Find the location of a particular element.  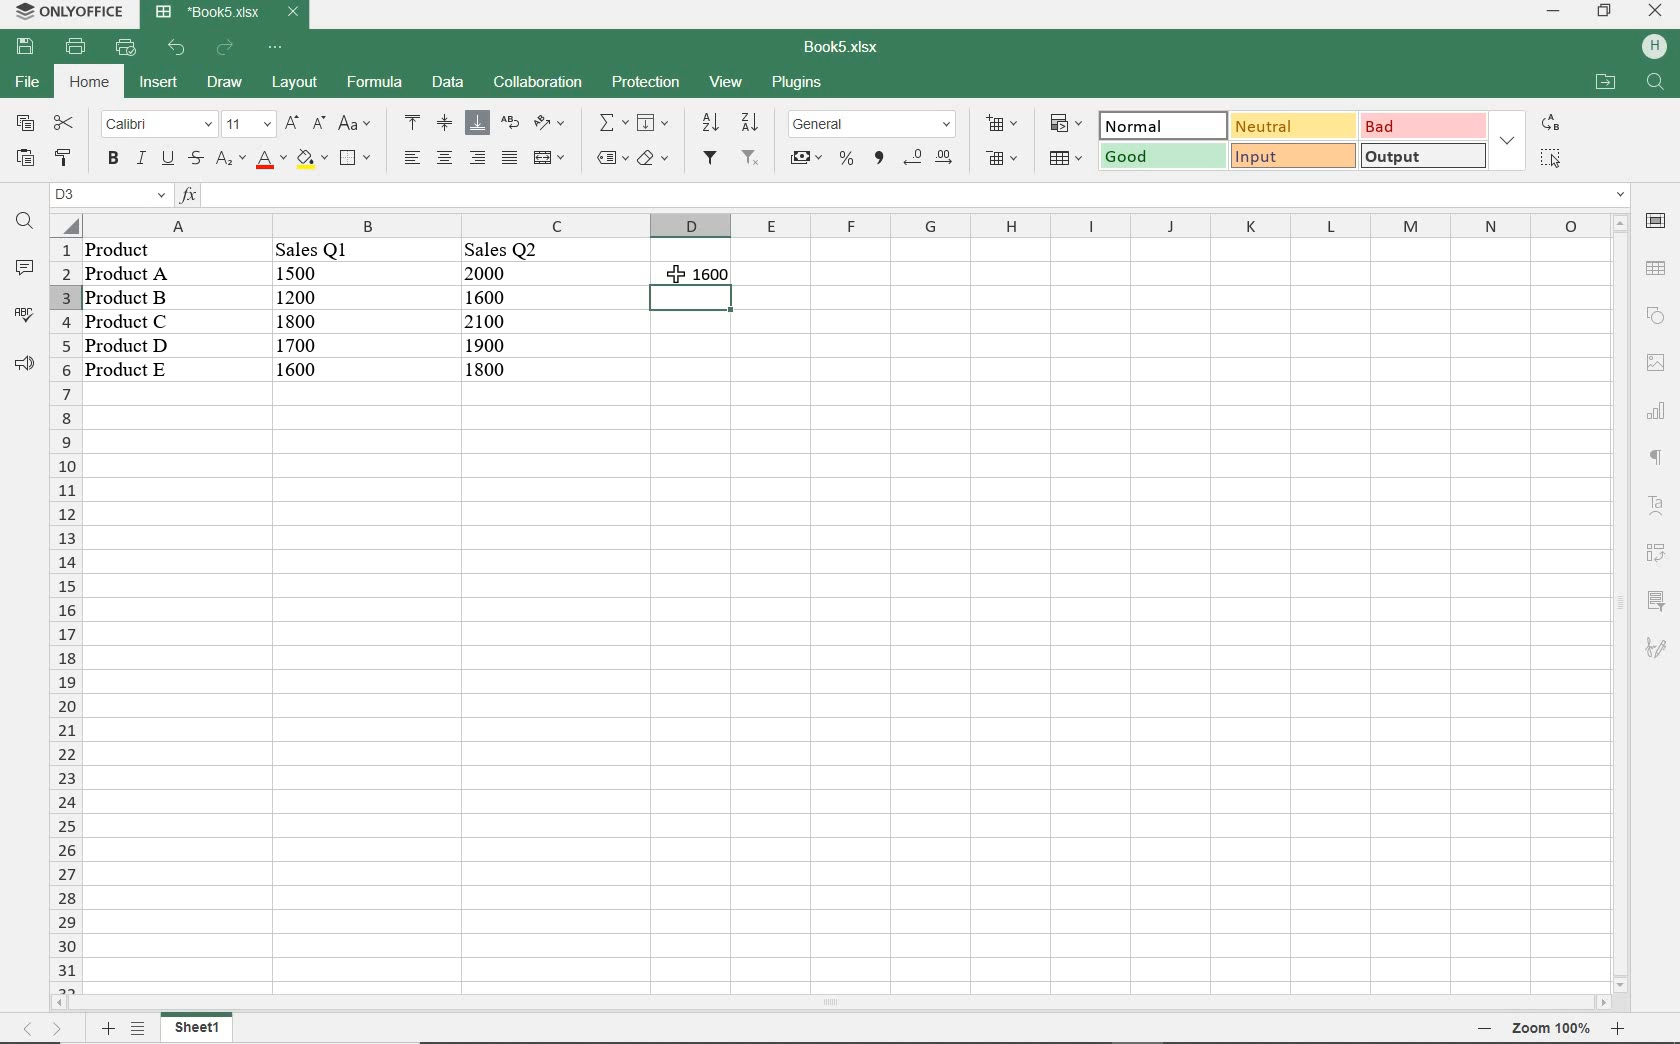

align middle is located at coordinates (445, 125).